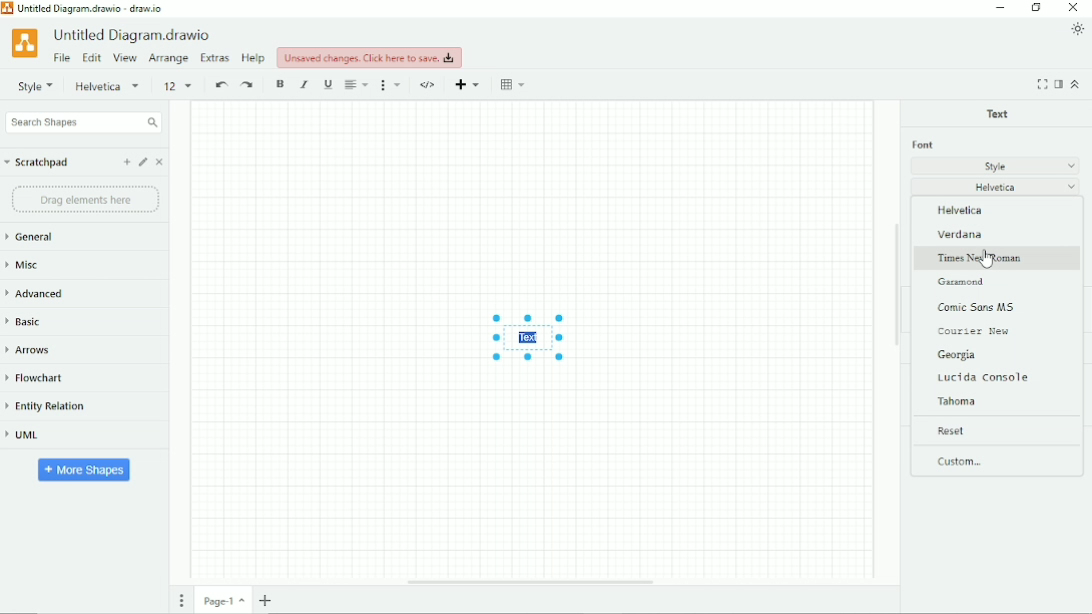 This screenshot has height=614, width=1092. I want to click on Verdana, so click(962, 234).